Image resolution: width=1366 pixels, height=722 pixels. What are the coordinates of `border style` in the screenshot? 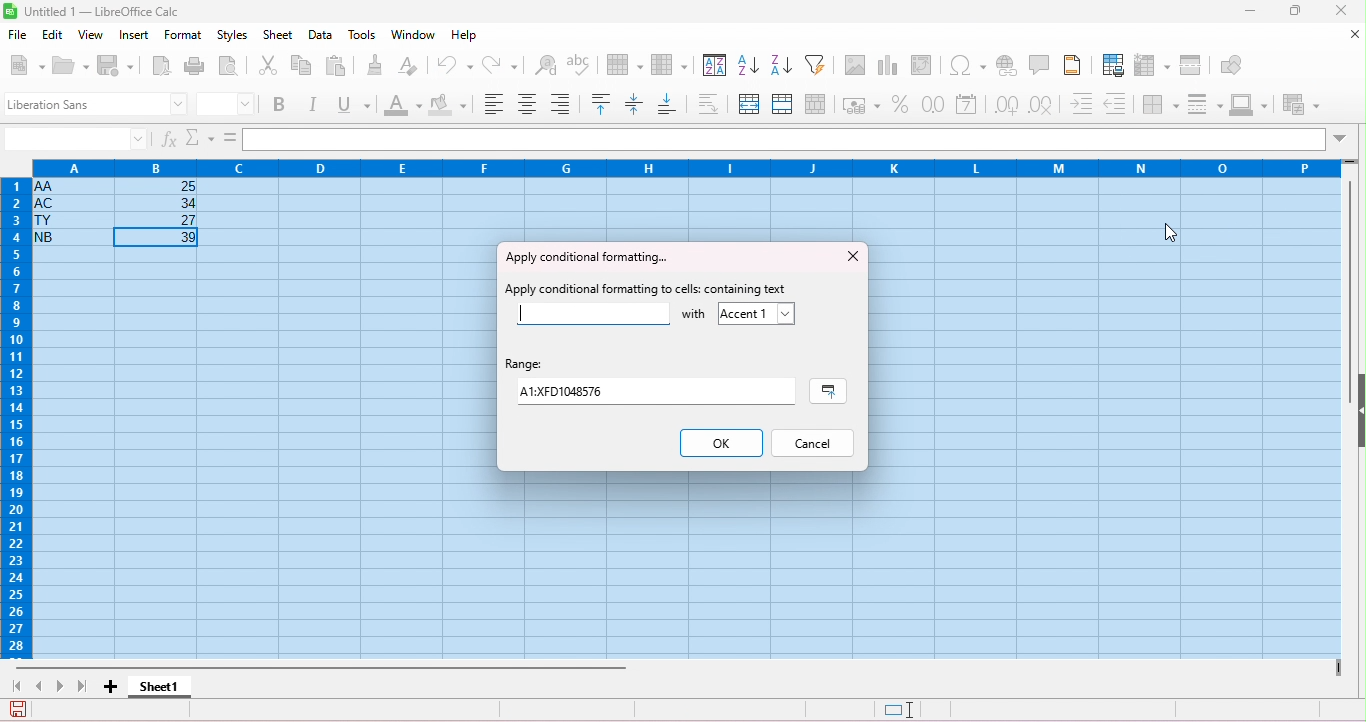 It's located at (1206, 103).